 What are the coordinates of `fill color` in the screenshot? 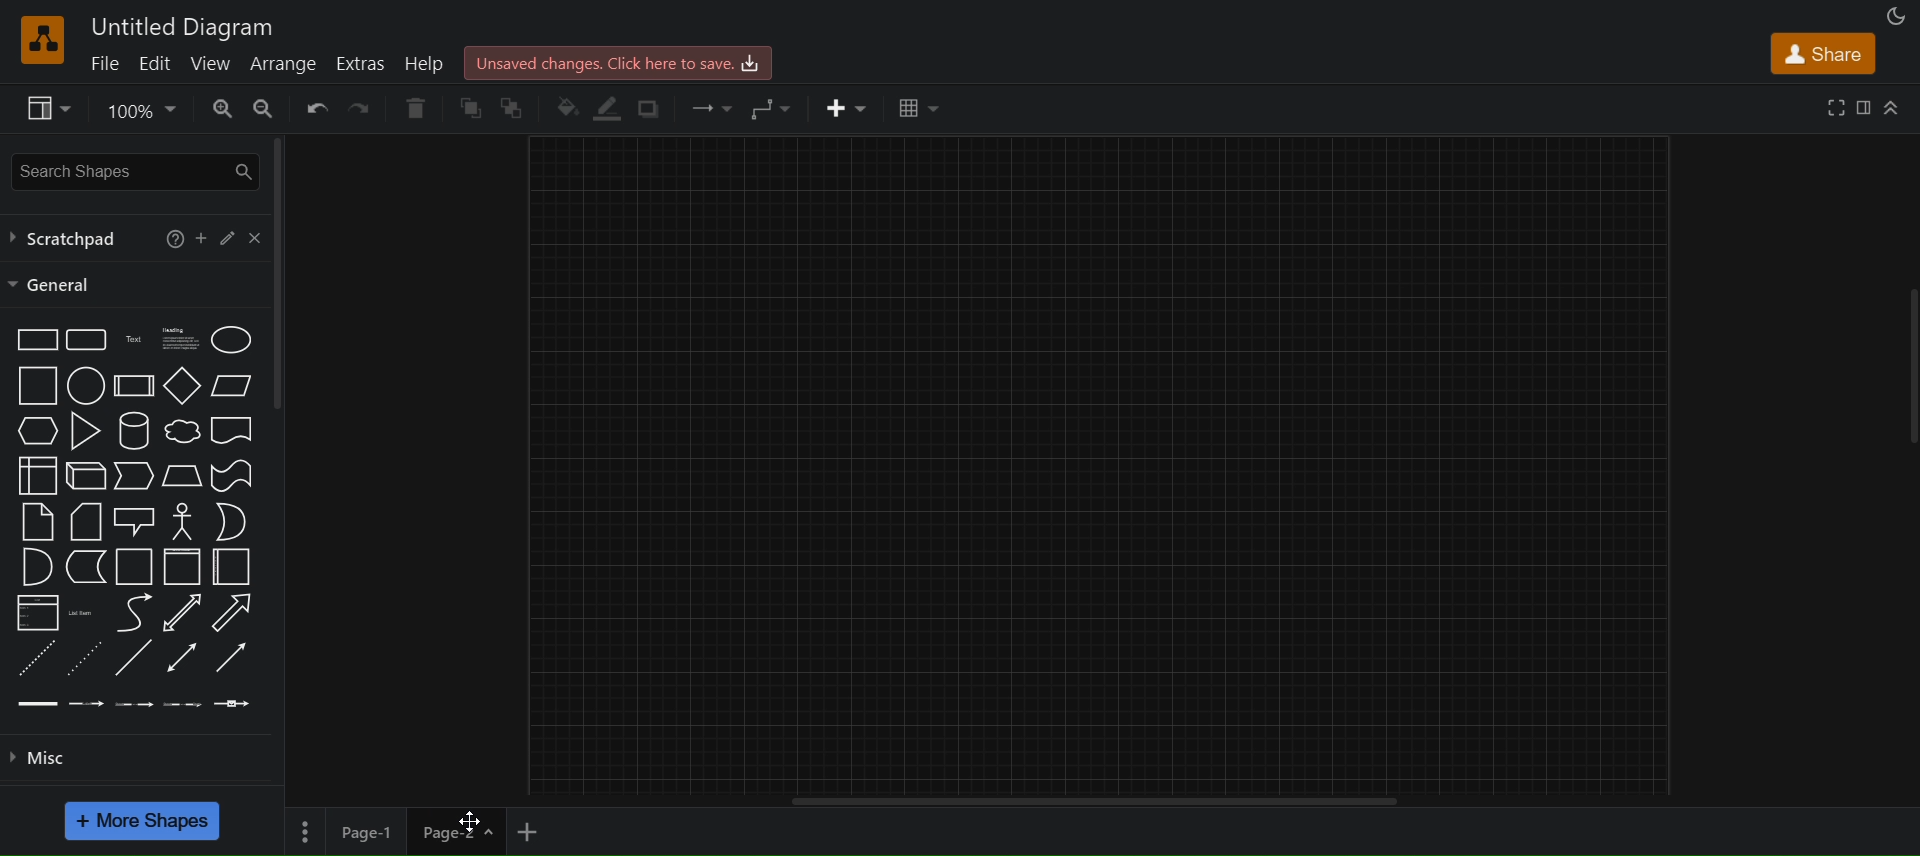 It's located at (567, 105).